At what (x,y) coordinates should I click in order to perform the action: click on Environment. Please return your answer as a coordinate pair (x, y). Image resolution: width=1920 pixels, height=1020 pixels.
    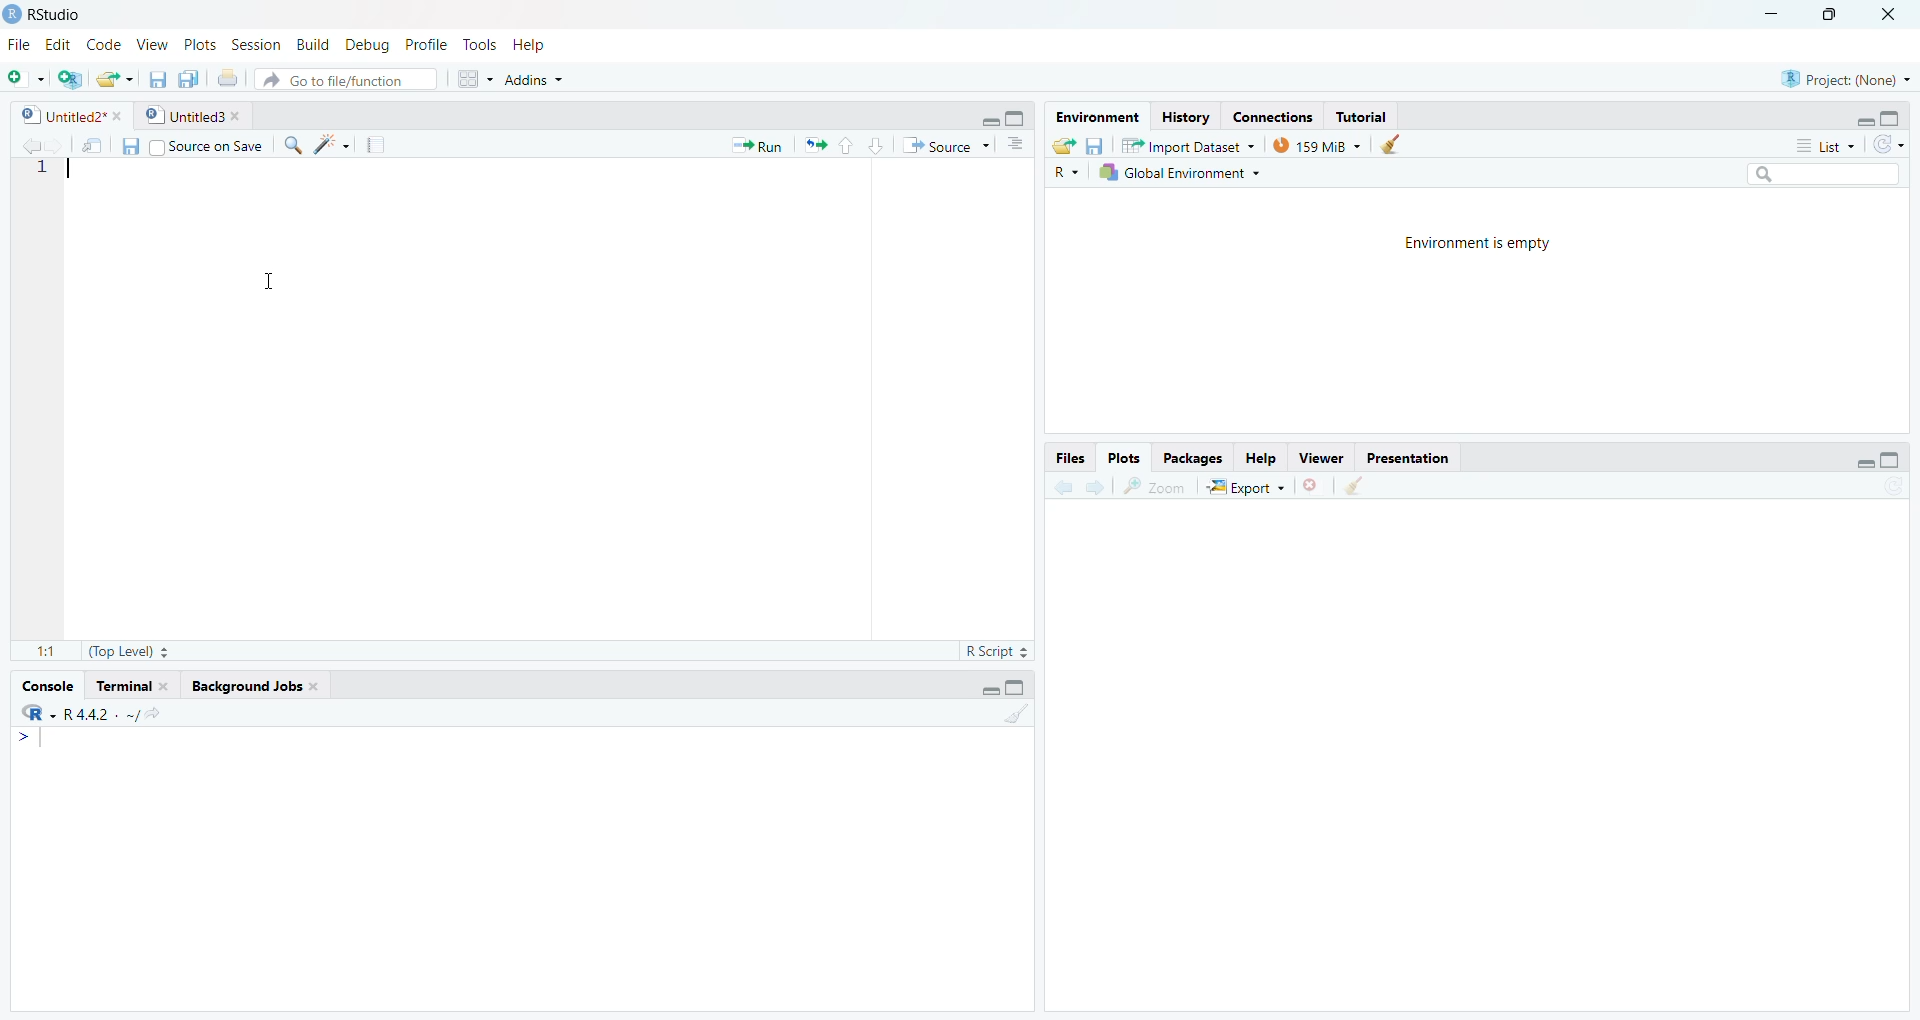
    Looking at the image, I should click on (1100, 118).